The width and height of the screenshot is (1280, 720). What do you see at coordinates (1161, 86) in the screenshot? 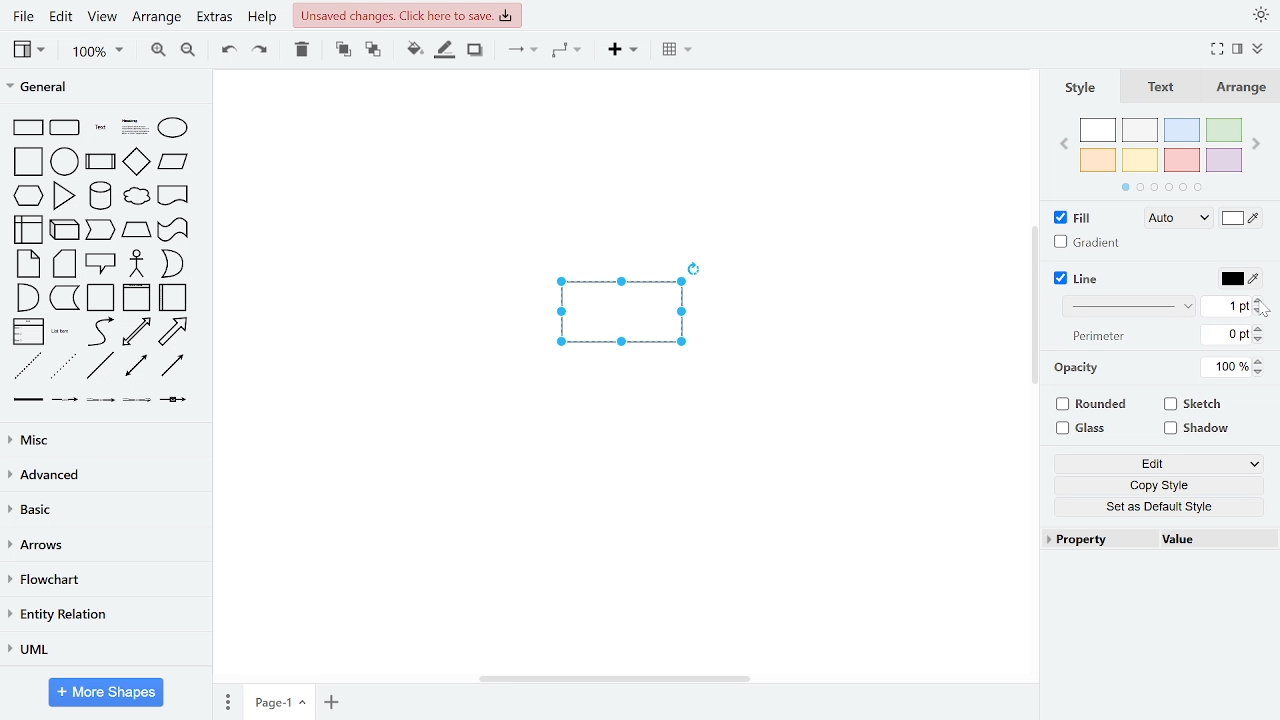
I see `text` at bounding box center [1161, 86].